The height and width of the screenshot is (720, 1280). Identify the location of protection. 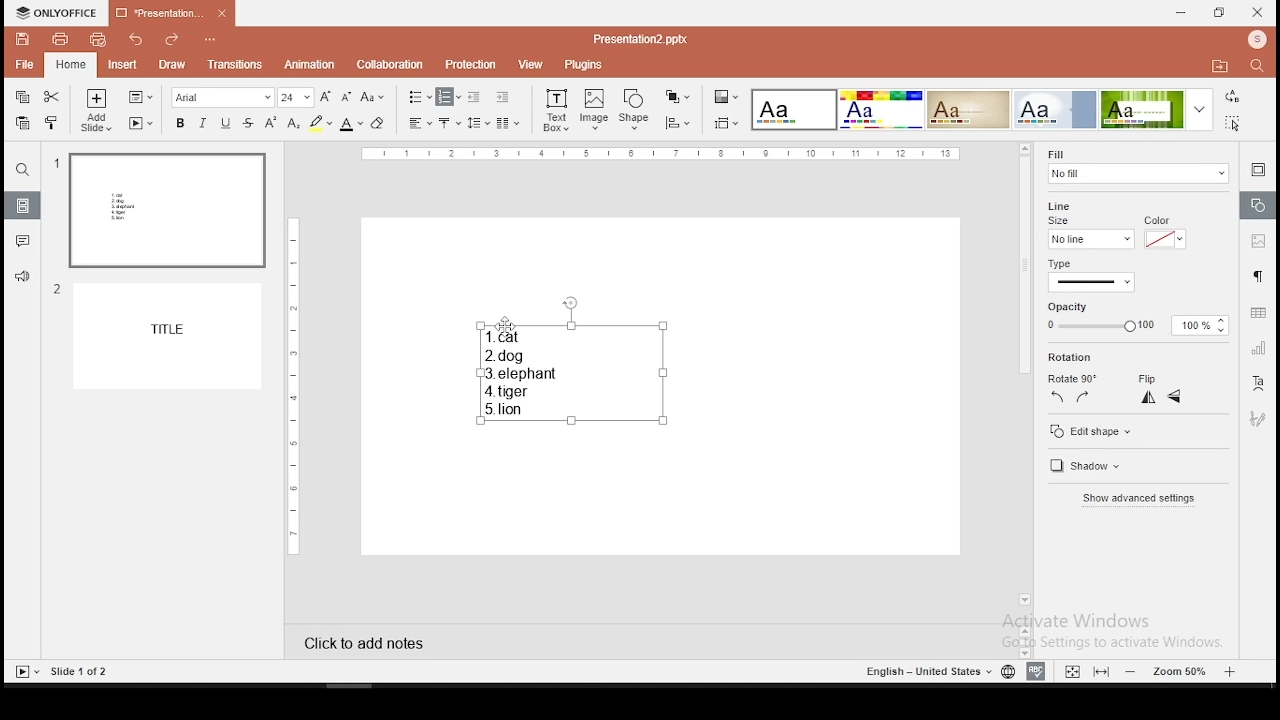
(472, 63).